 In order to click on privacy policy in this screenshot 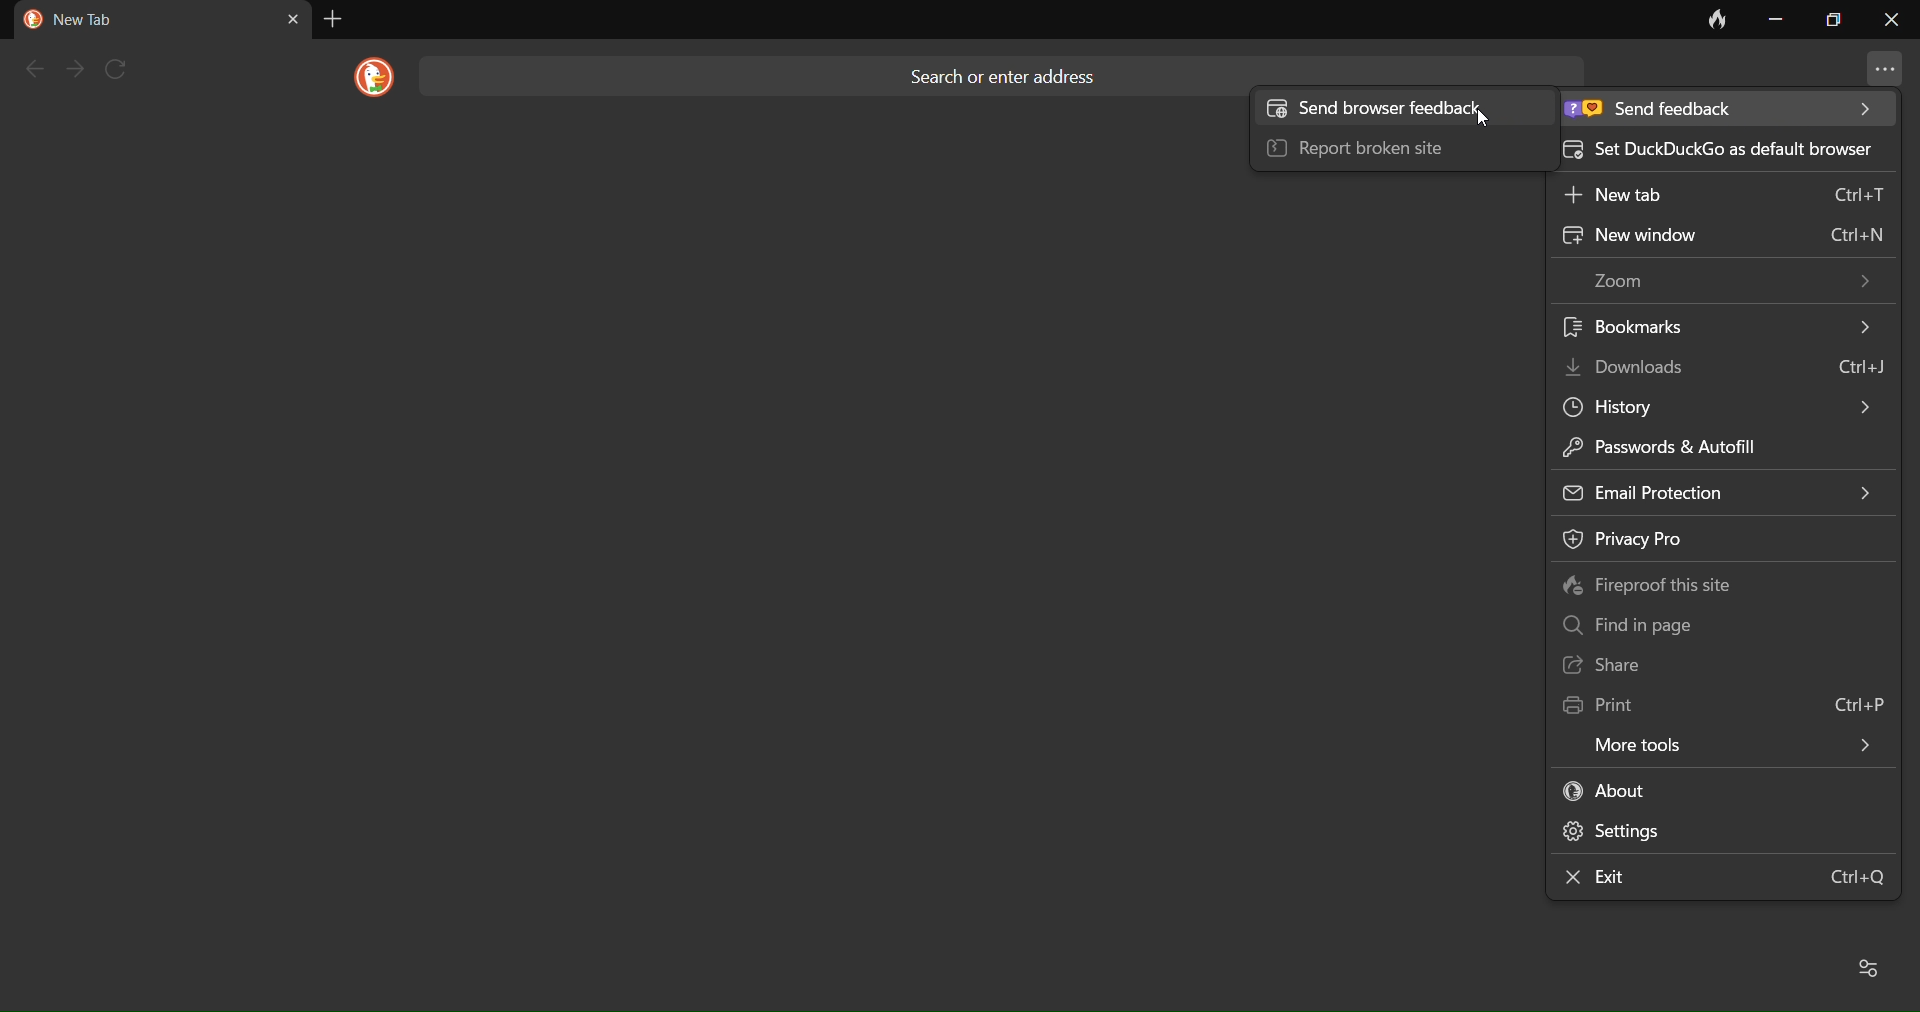, I will do `click(1722, 539)`.